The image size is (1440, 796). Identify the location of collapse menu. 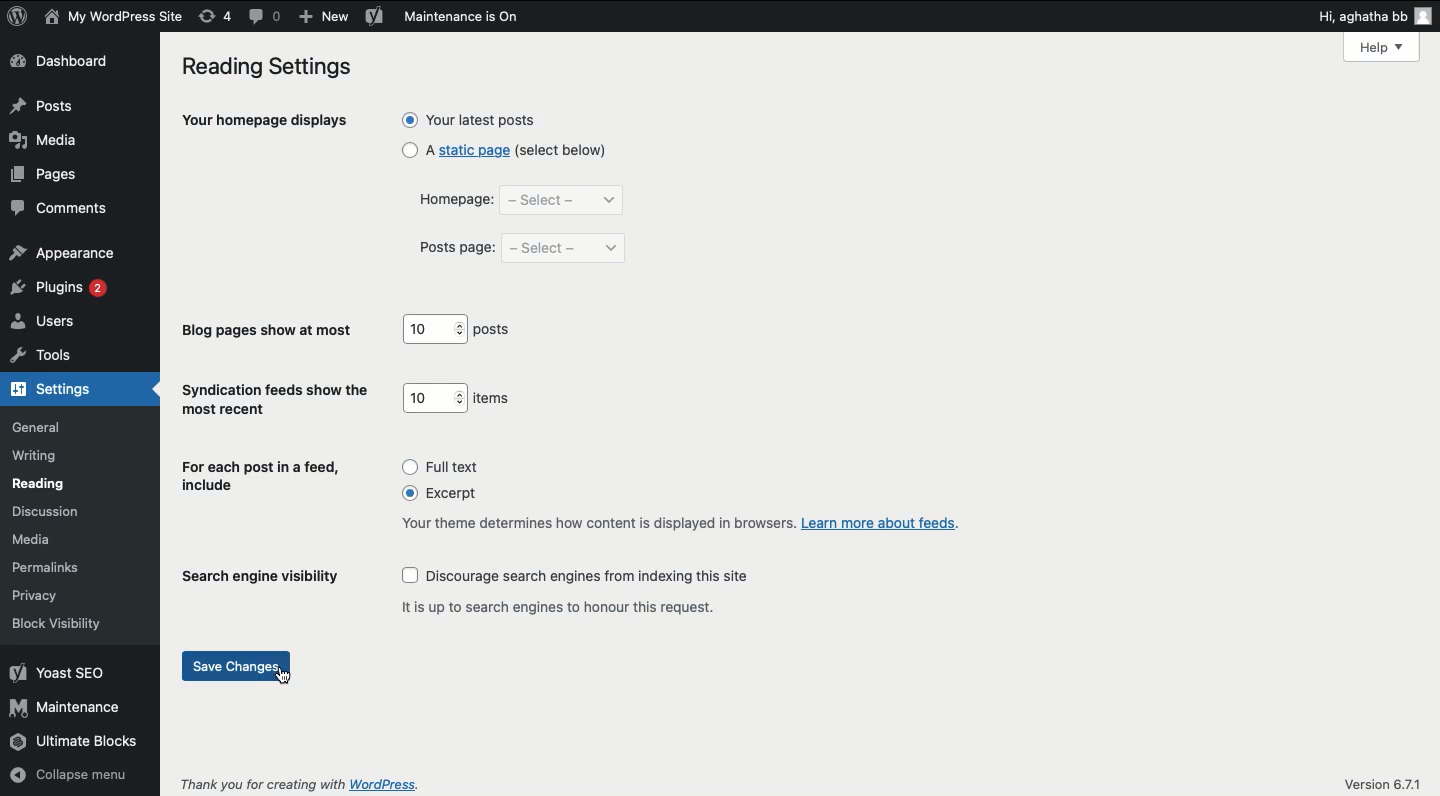
(66, 777).